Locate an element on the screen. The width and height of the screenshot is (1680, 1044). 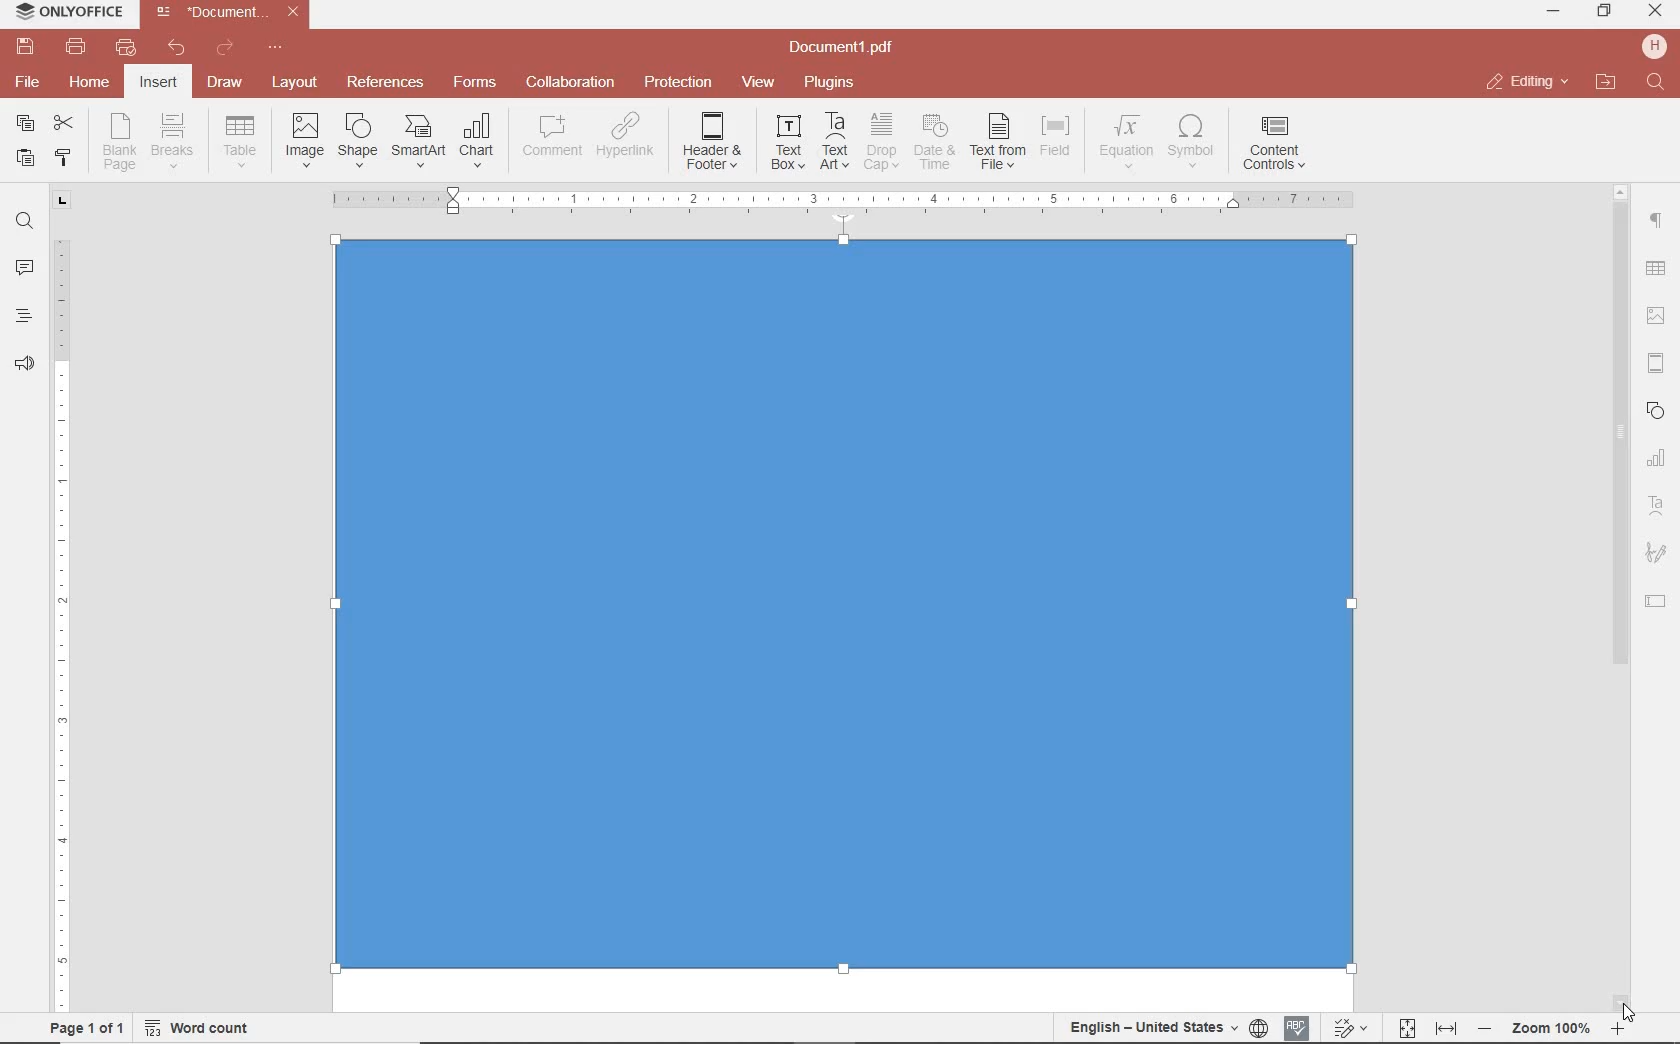
HEADERS & FOOTERS is located at coordinates (1657, 364).